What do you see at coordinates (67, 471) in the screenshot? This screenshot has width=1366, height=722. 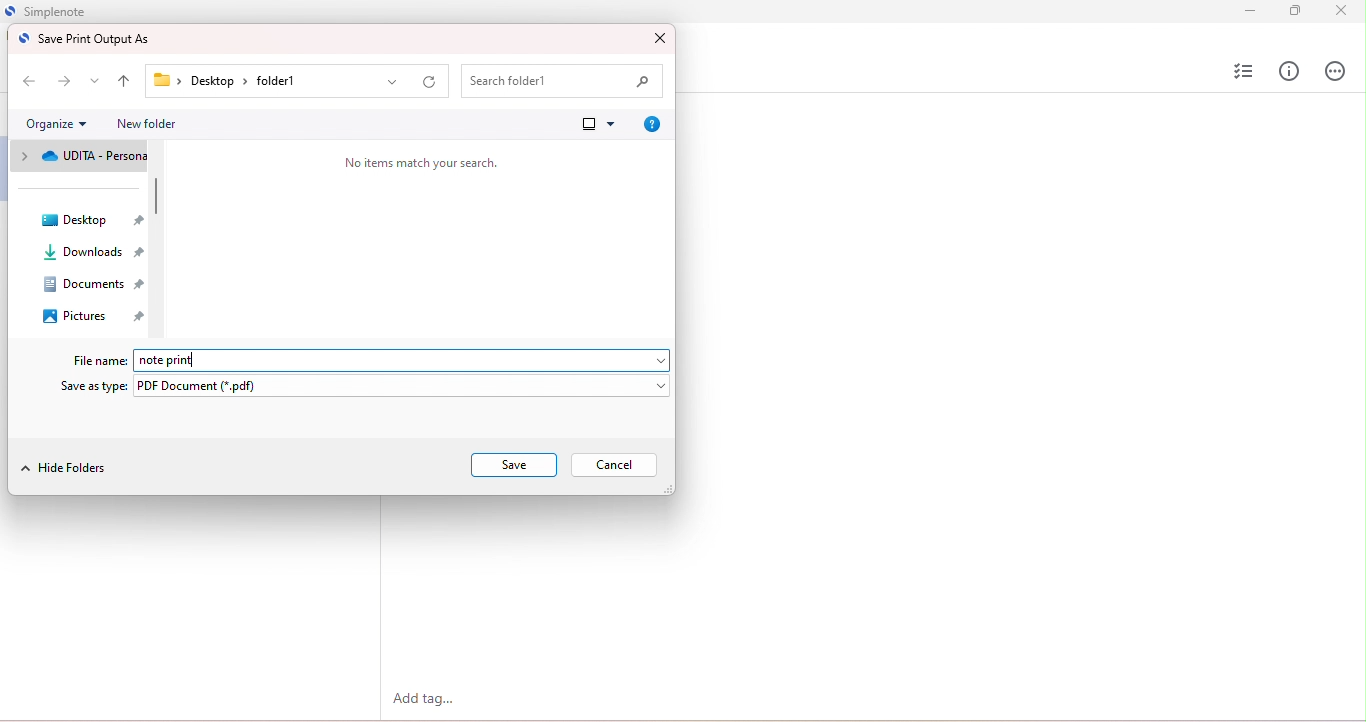 I see `hide folders` at bounding box center [67, 471].